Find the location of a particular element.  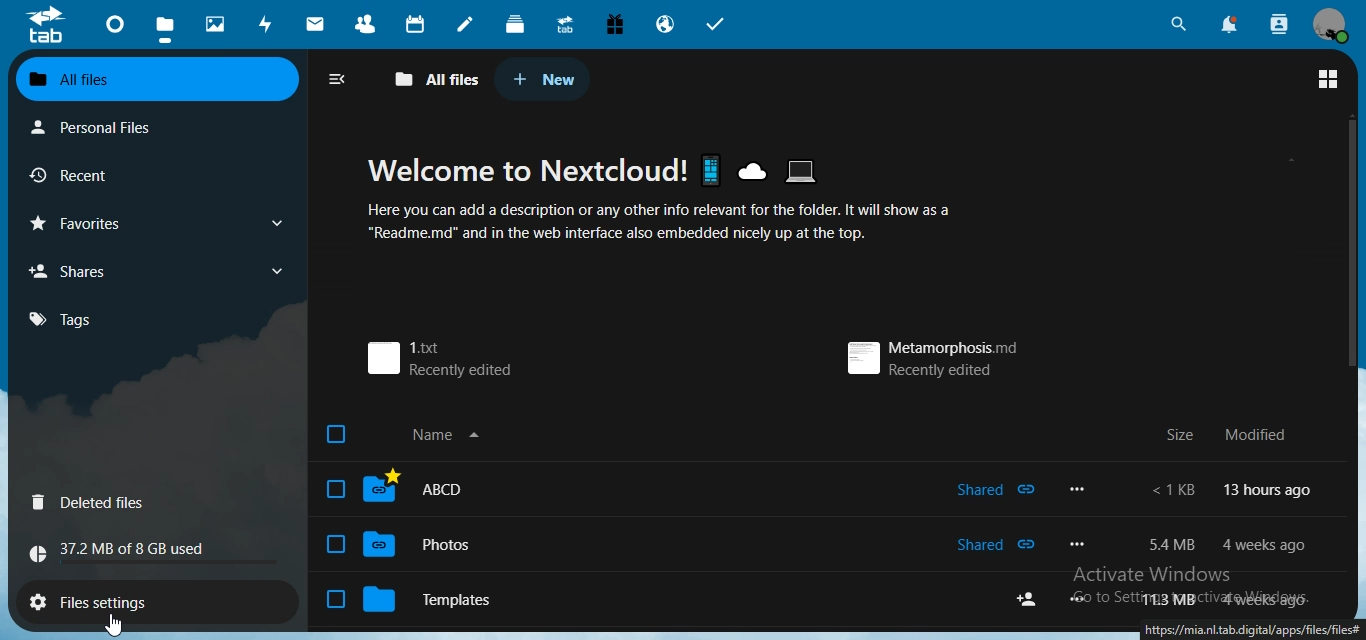

text is located at coordinates (1161, 545).